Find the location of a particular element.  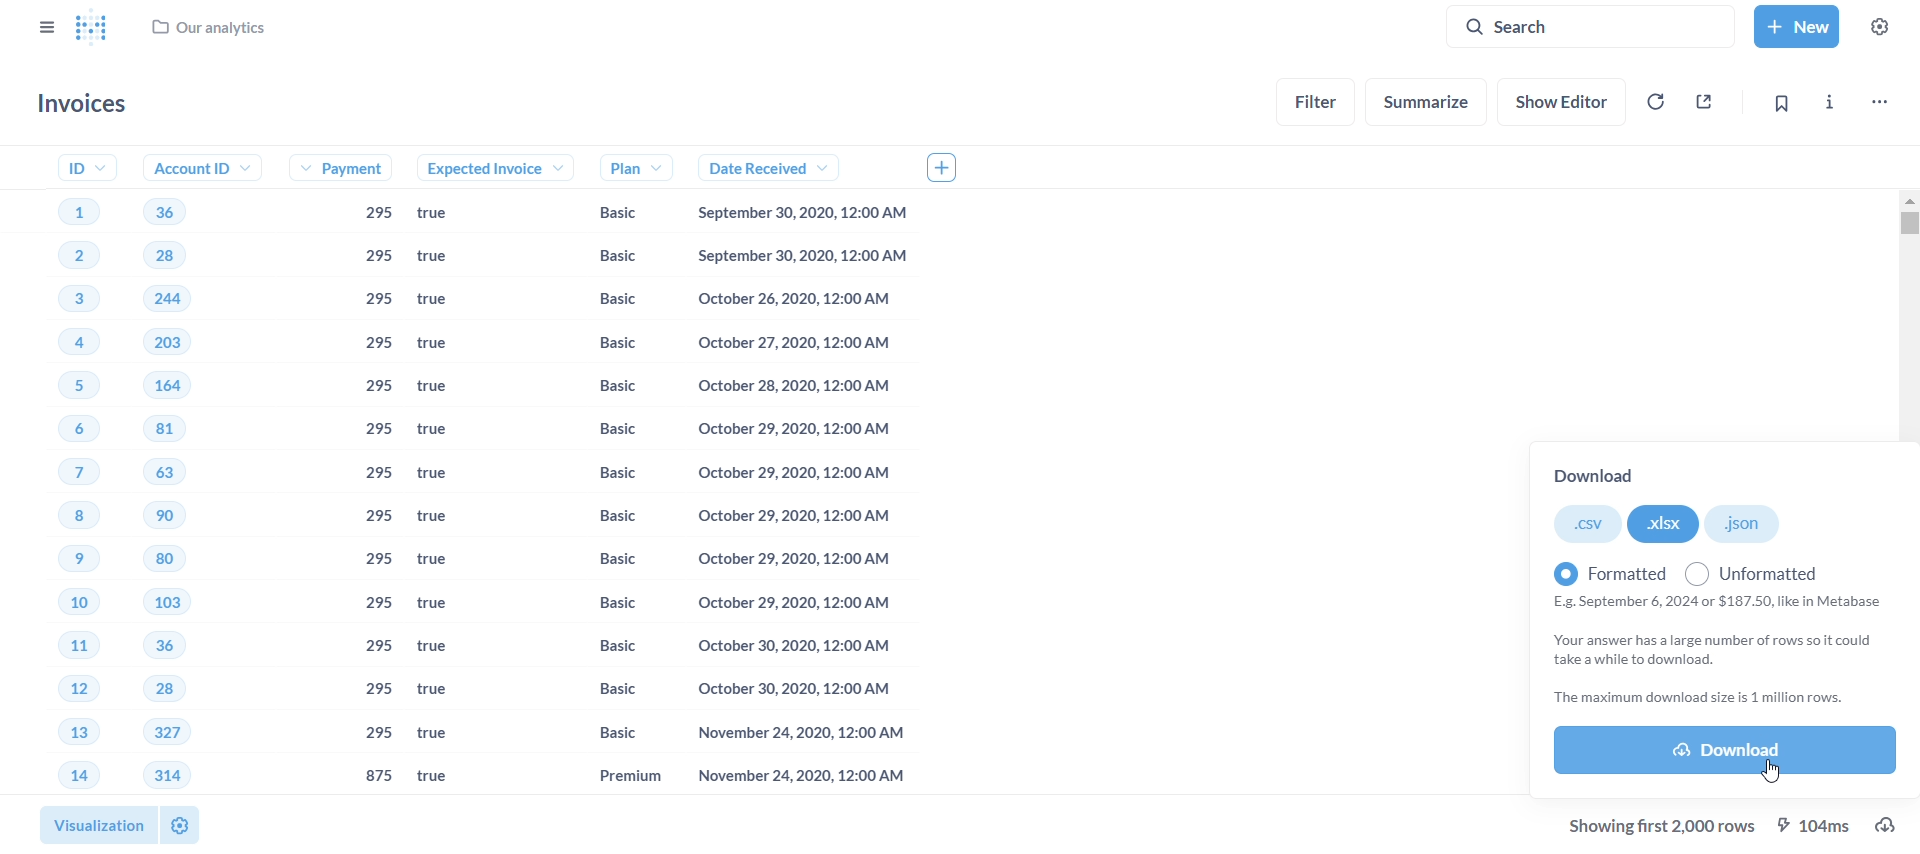

October 30,2020, 12:00 AM is located at coordinates (795, 645).